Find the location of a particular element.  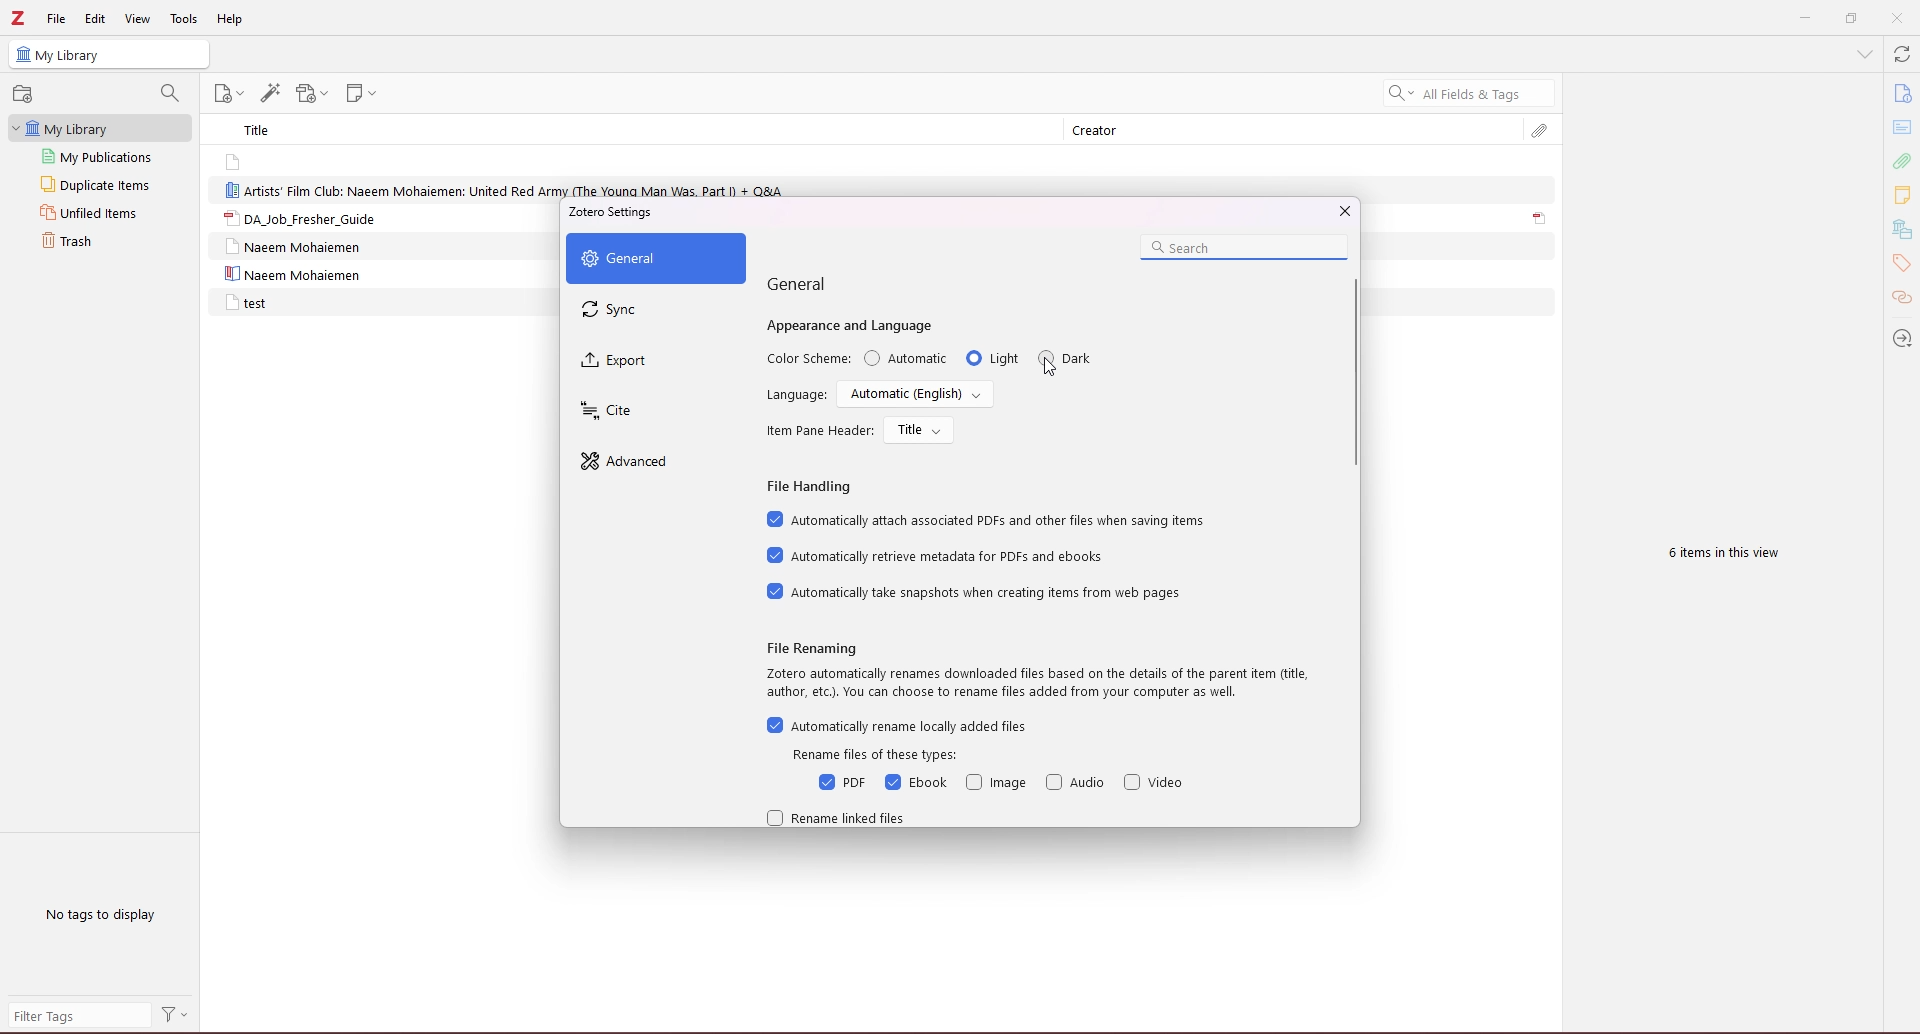

Naeem Mohaiemen is located at coordinates (292, 275).